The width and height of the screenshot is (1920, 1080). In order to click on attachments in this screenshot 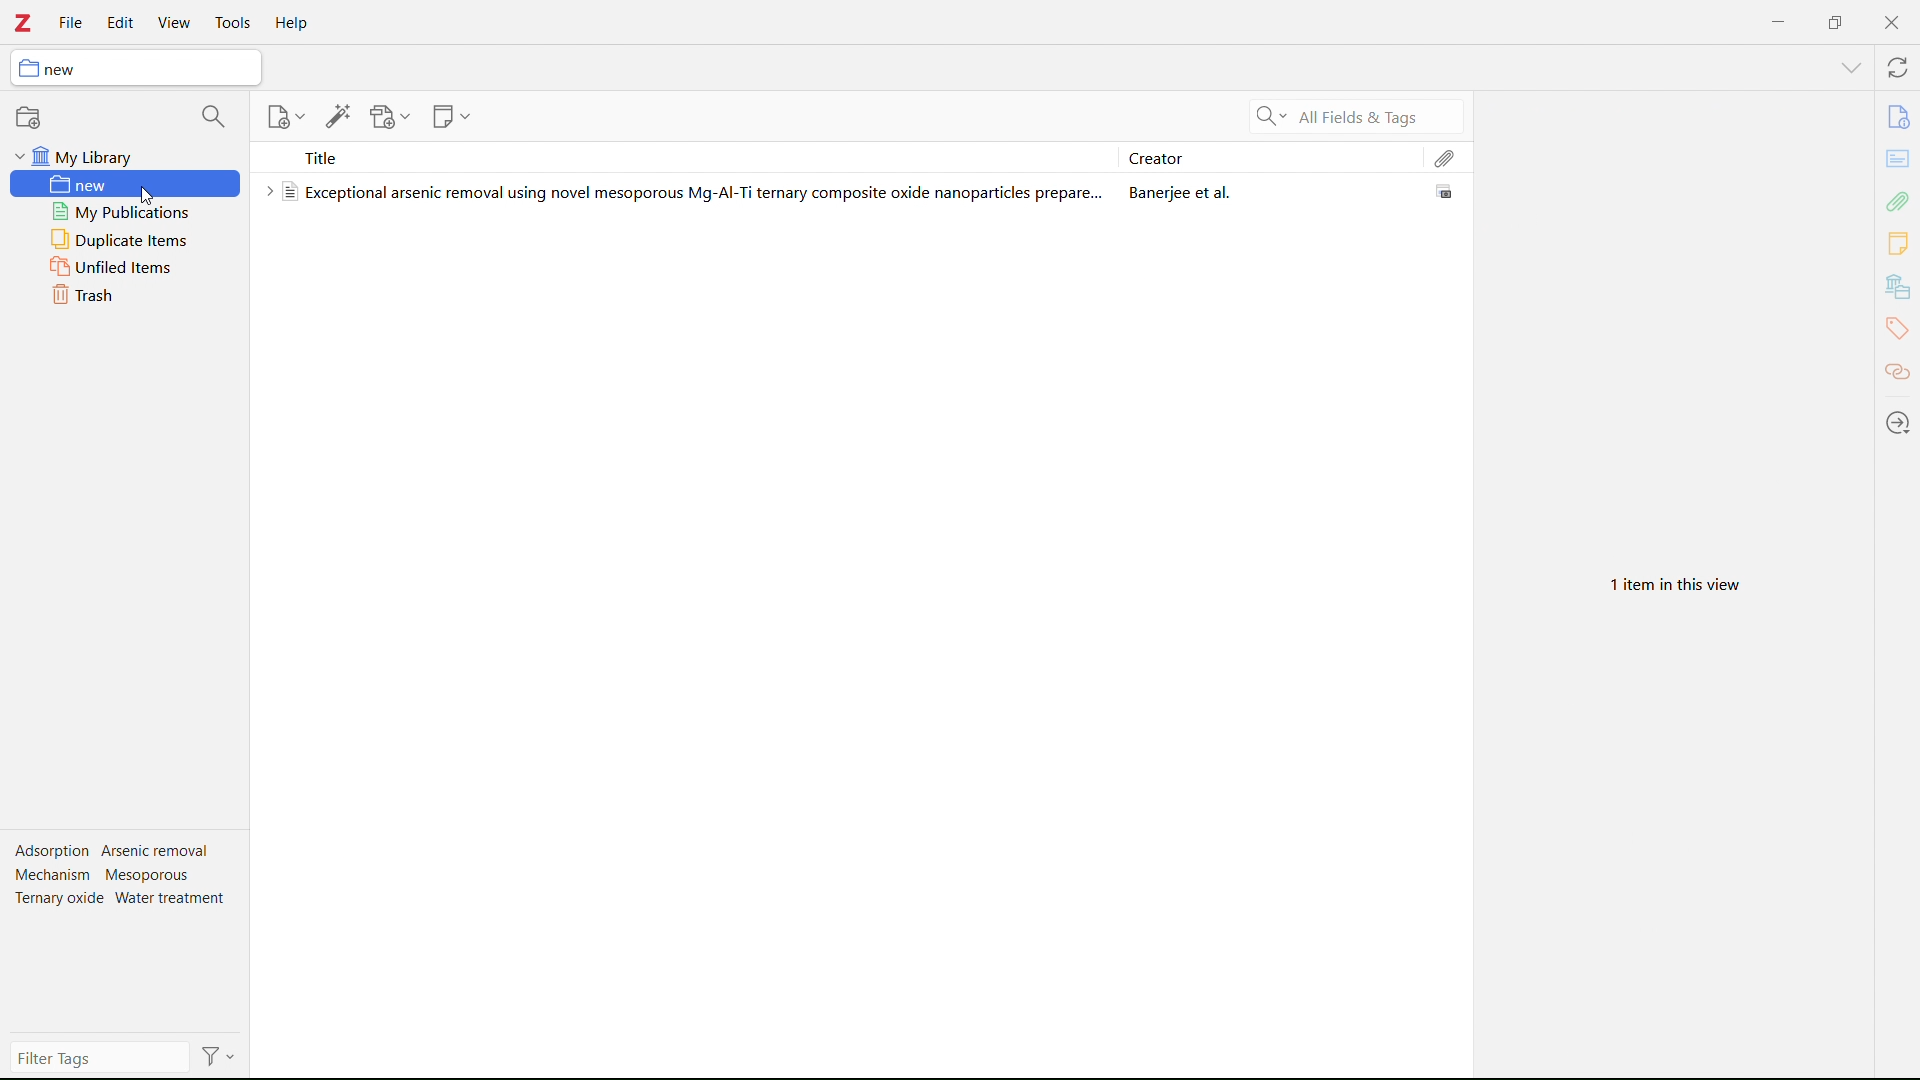, I will do `click(1446, 157)`.